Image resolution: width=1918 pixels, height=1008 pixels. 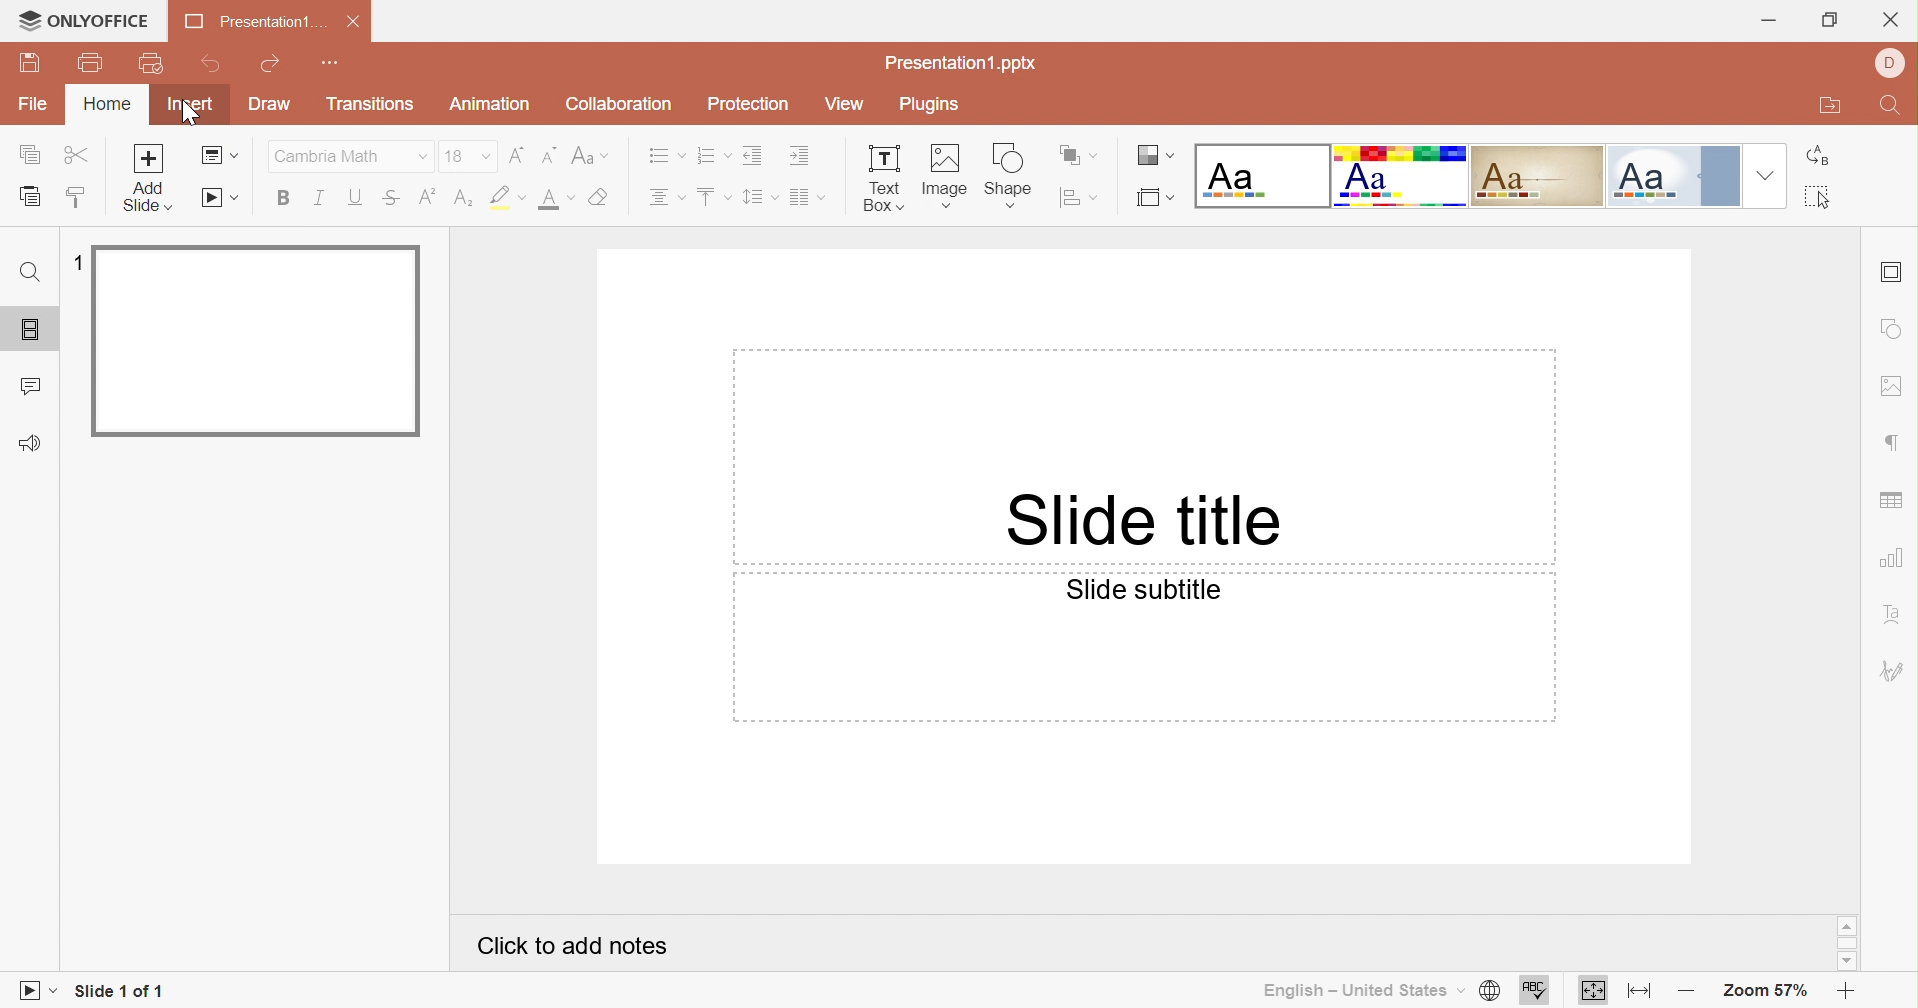 I want to click on Italic, so click(x=320, y=197).